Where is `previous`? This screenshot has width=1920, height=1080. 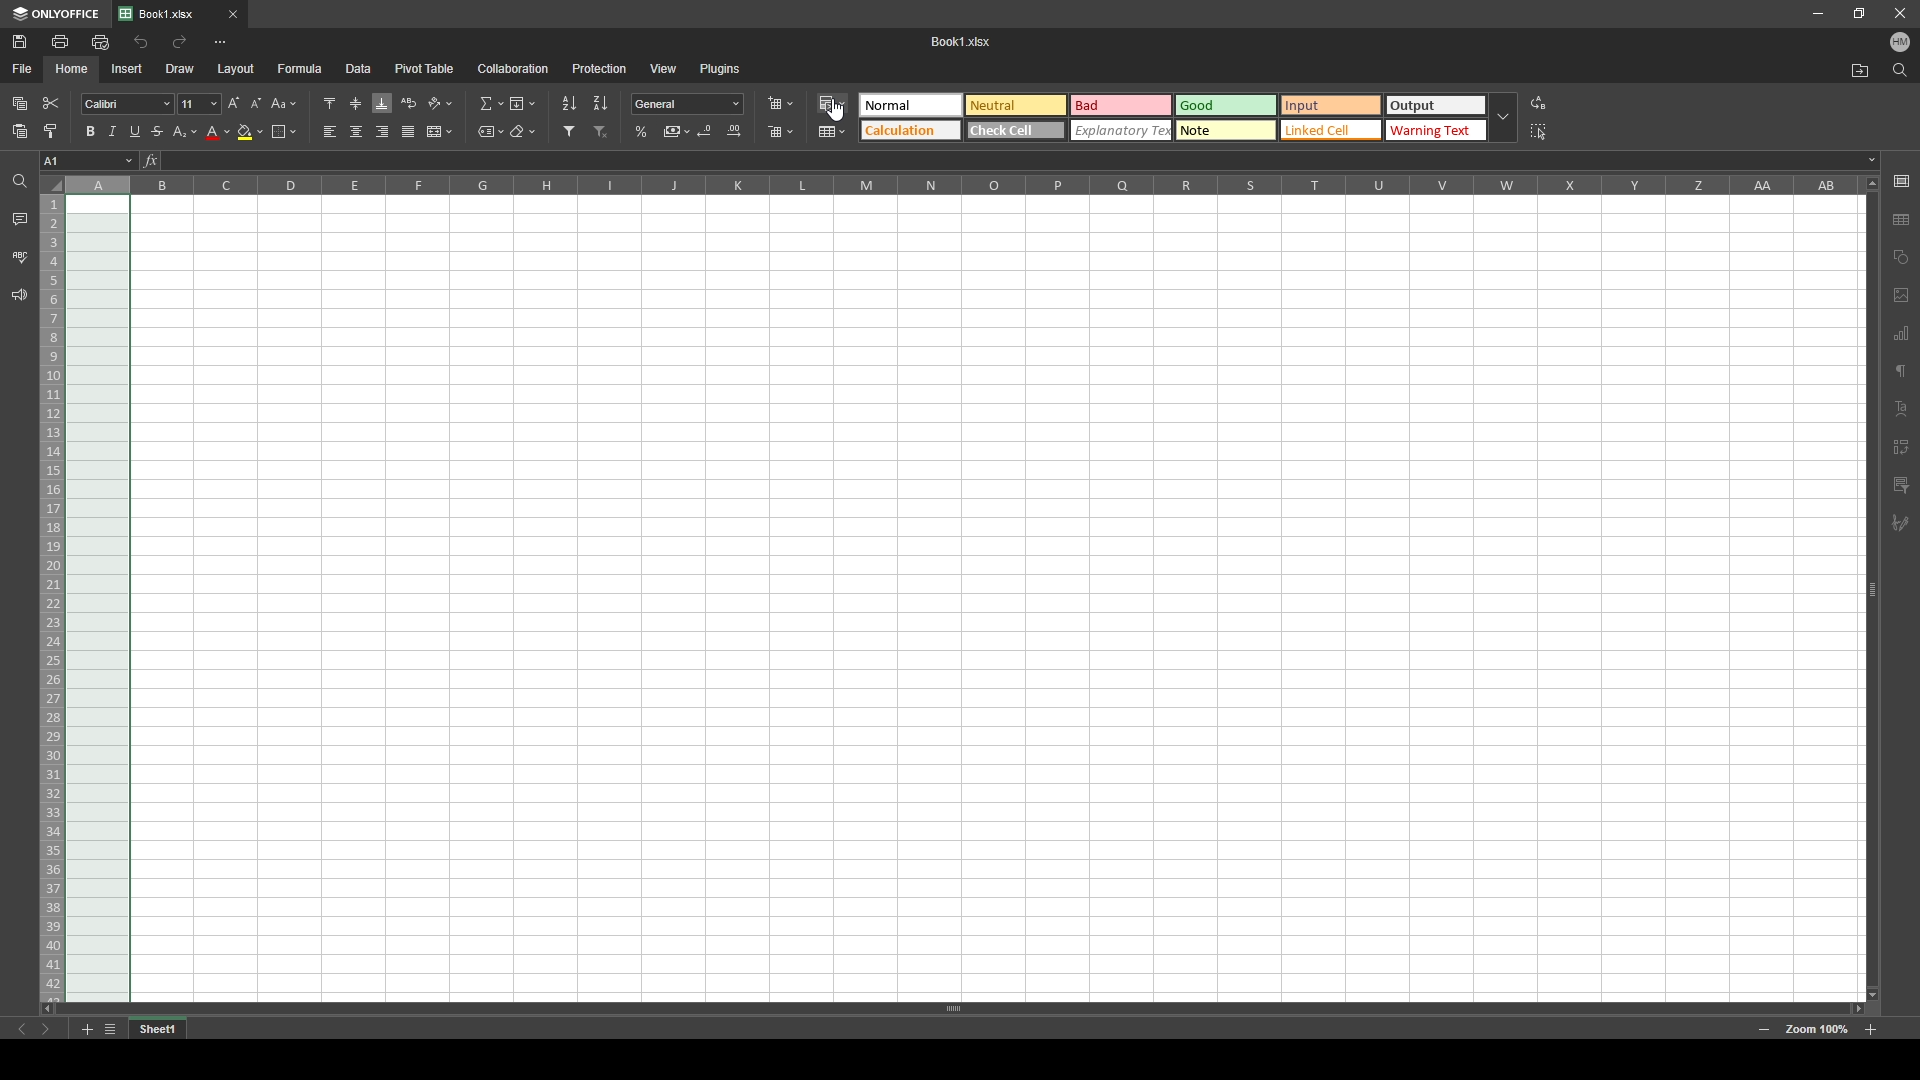 previous is located at coordinates (22, 1030).